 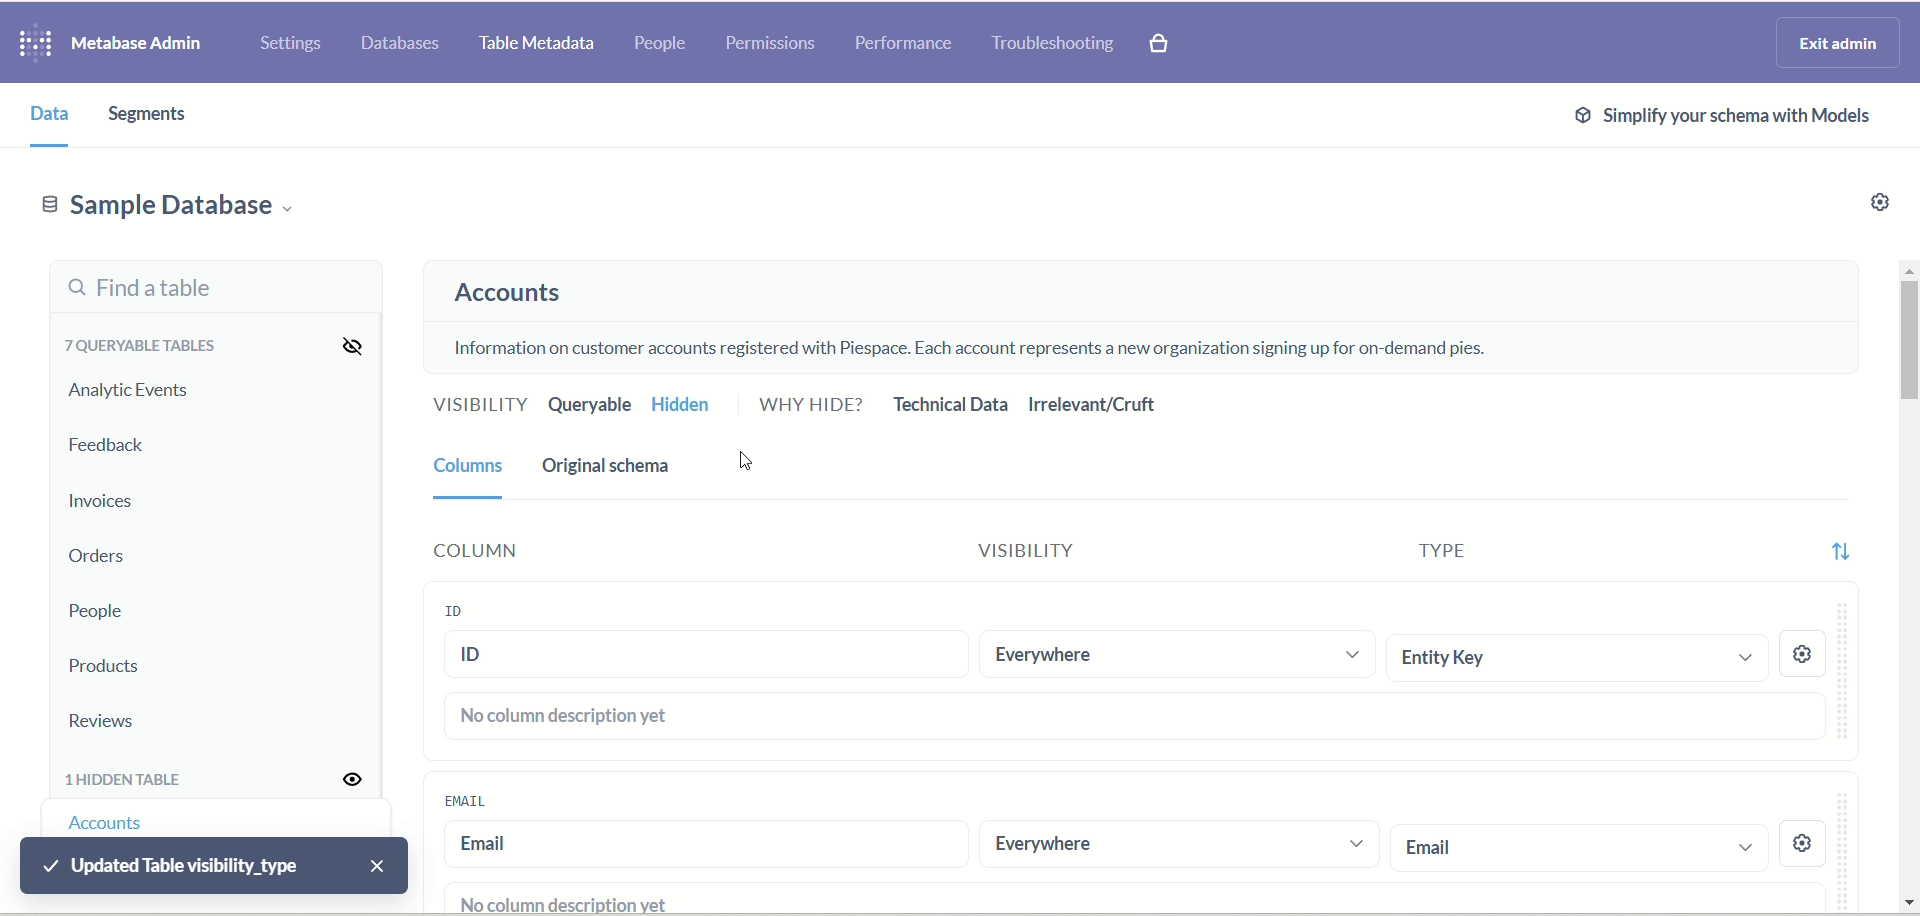 What do you see at coordinates (514, 297) in the screenshot?
I see `accounts` at bounding box center [514, 297].